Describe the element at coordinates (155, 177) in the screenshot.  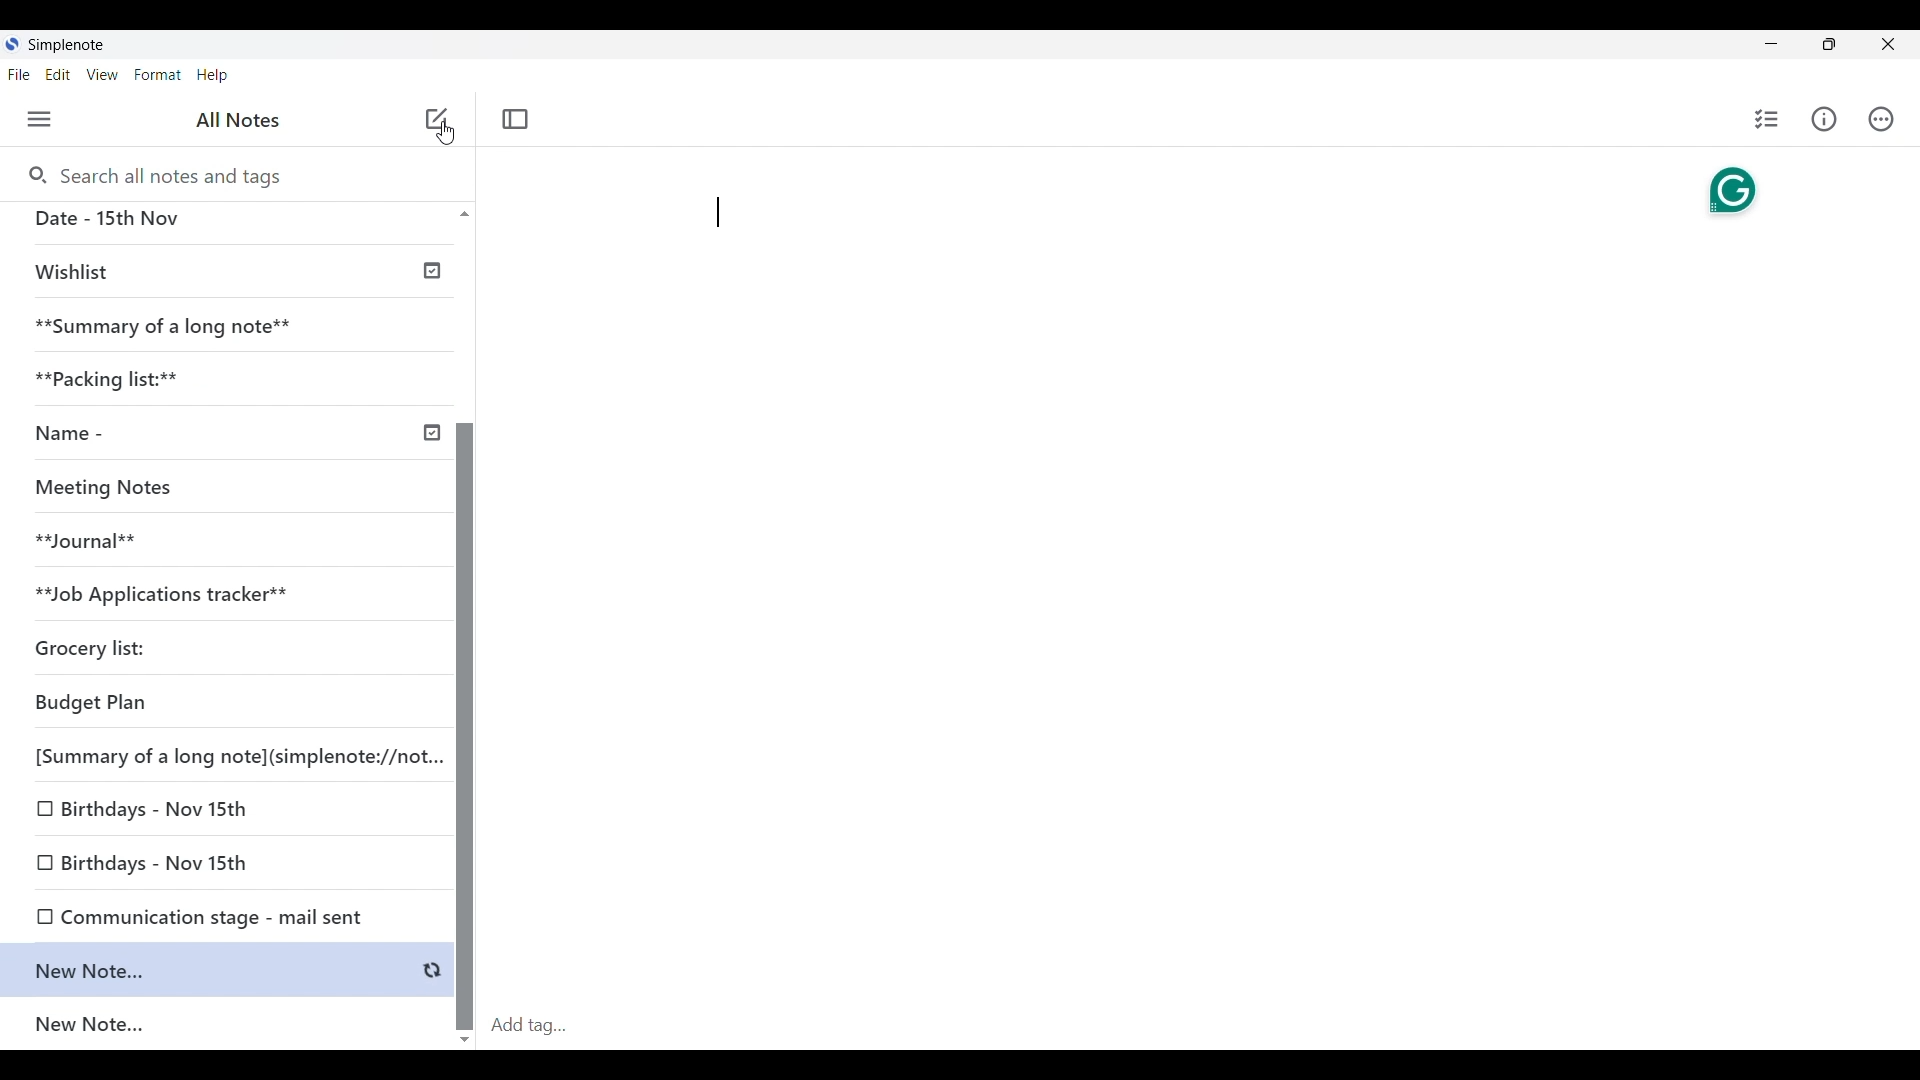
I see `Search all notes and tags` at that location.